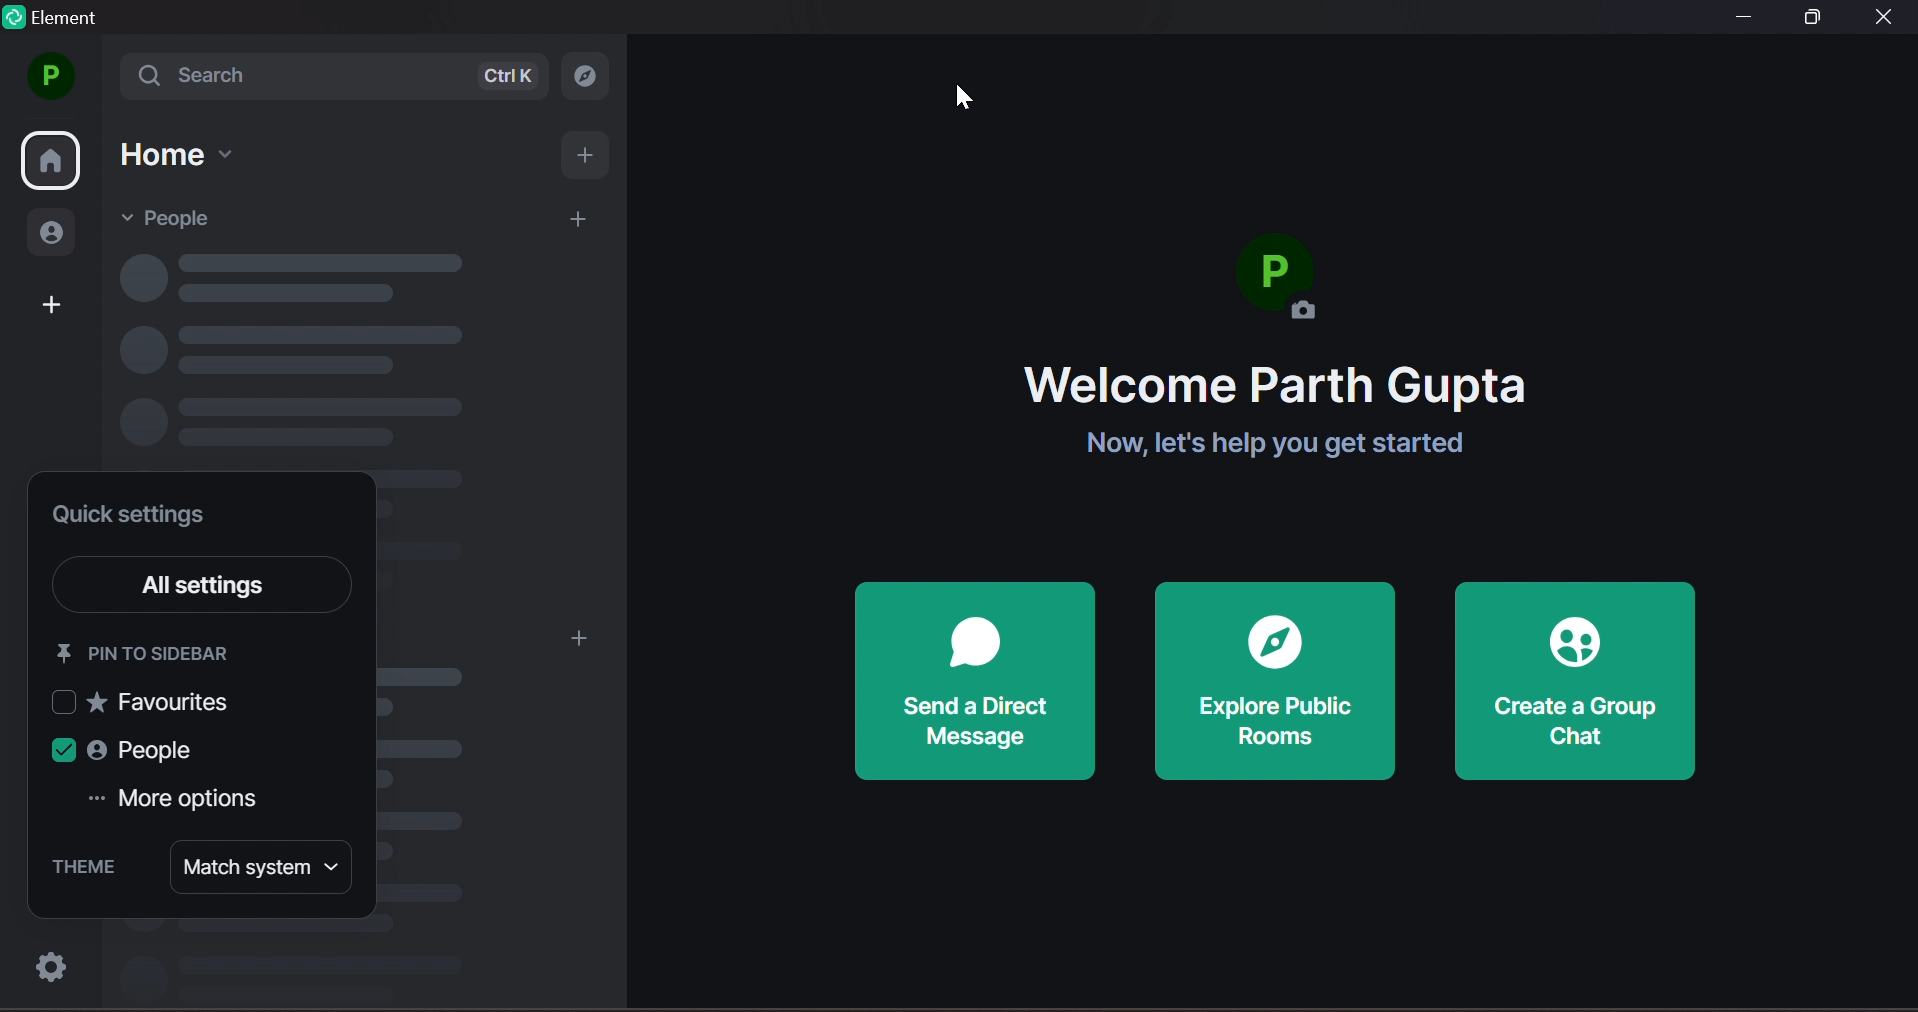  I want to click on more options, so click(93, 798).